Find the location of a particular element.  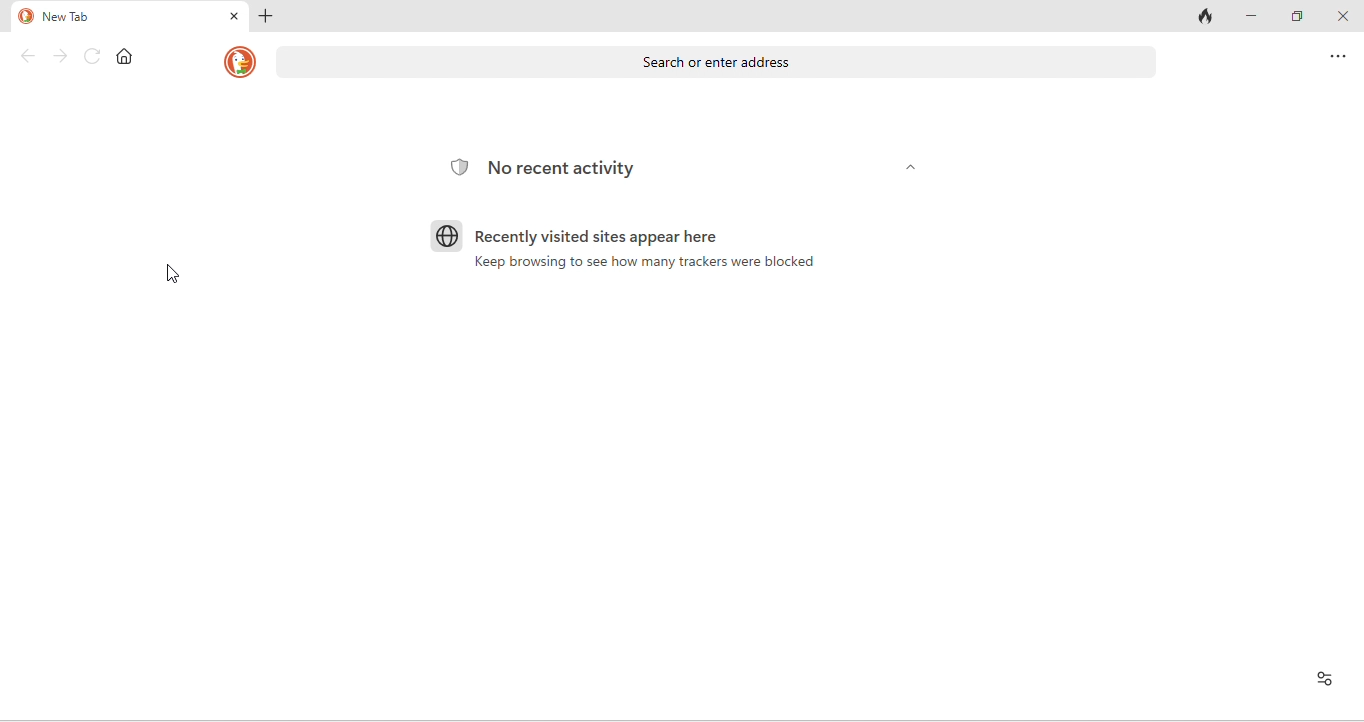

tracking logo is located at coordinates (460, 166).